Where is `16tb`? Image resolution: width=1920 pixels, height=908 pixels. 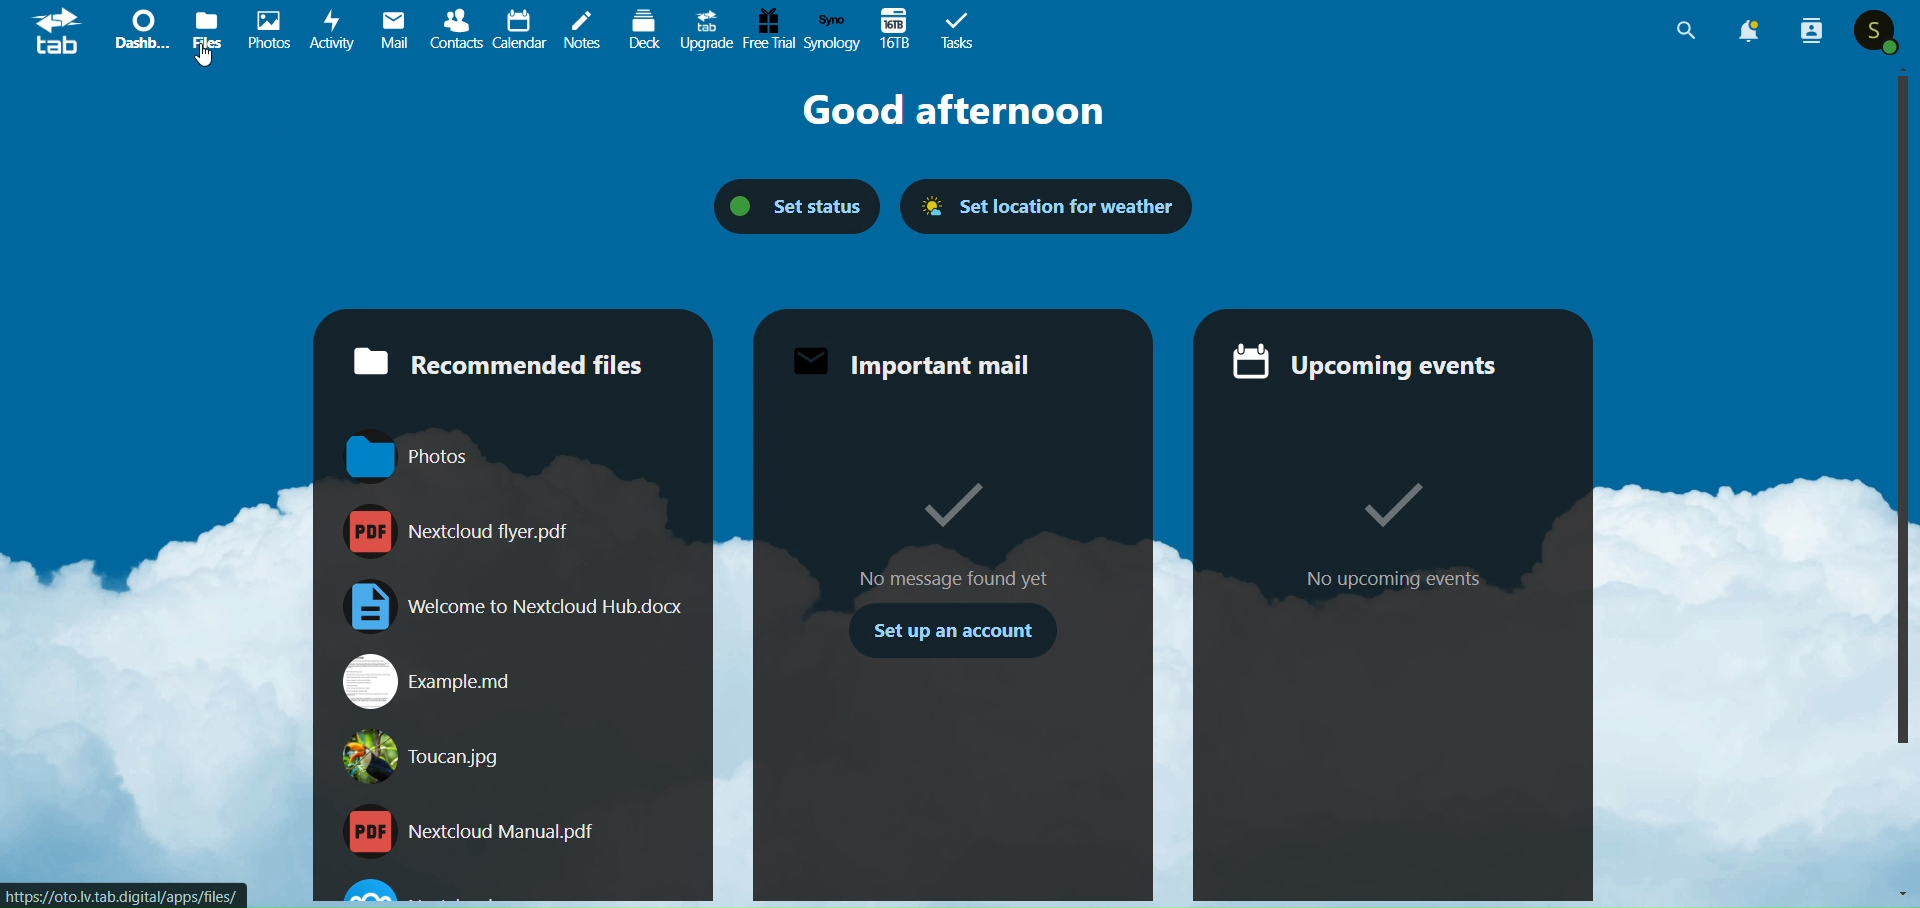
16tb is located at coordinates (897, 29).